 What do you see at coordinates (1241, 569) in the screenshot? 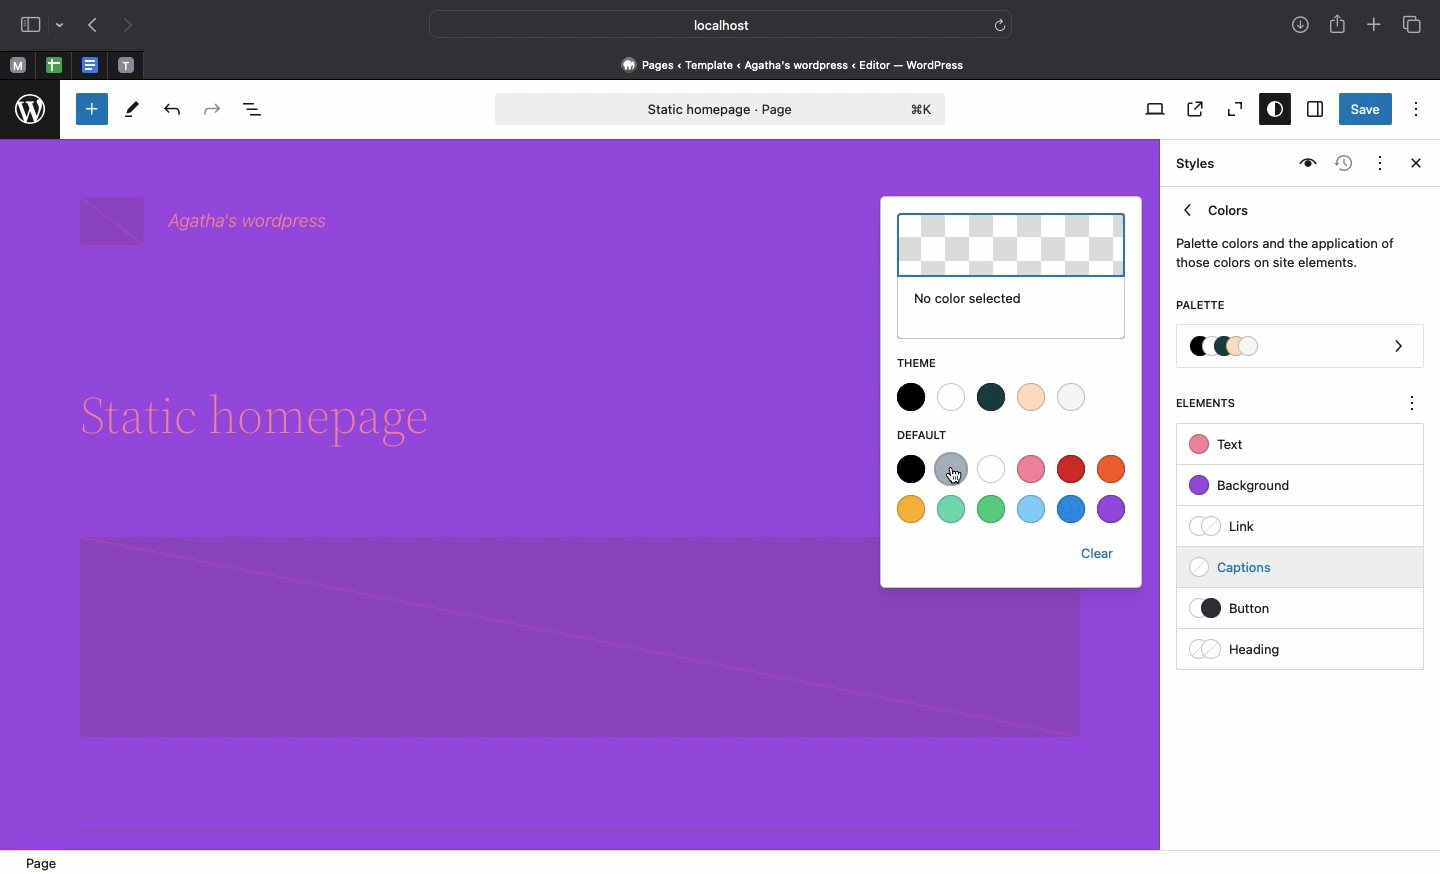
I see `Captions` at bounding box center [1241, 569].